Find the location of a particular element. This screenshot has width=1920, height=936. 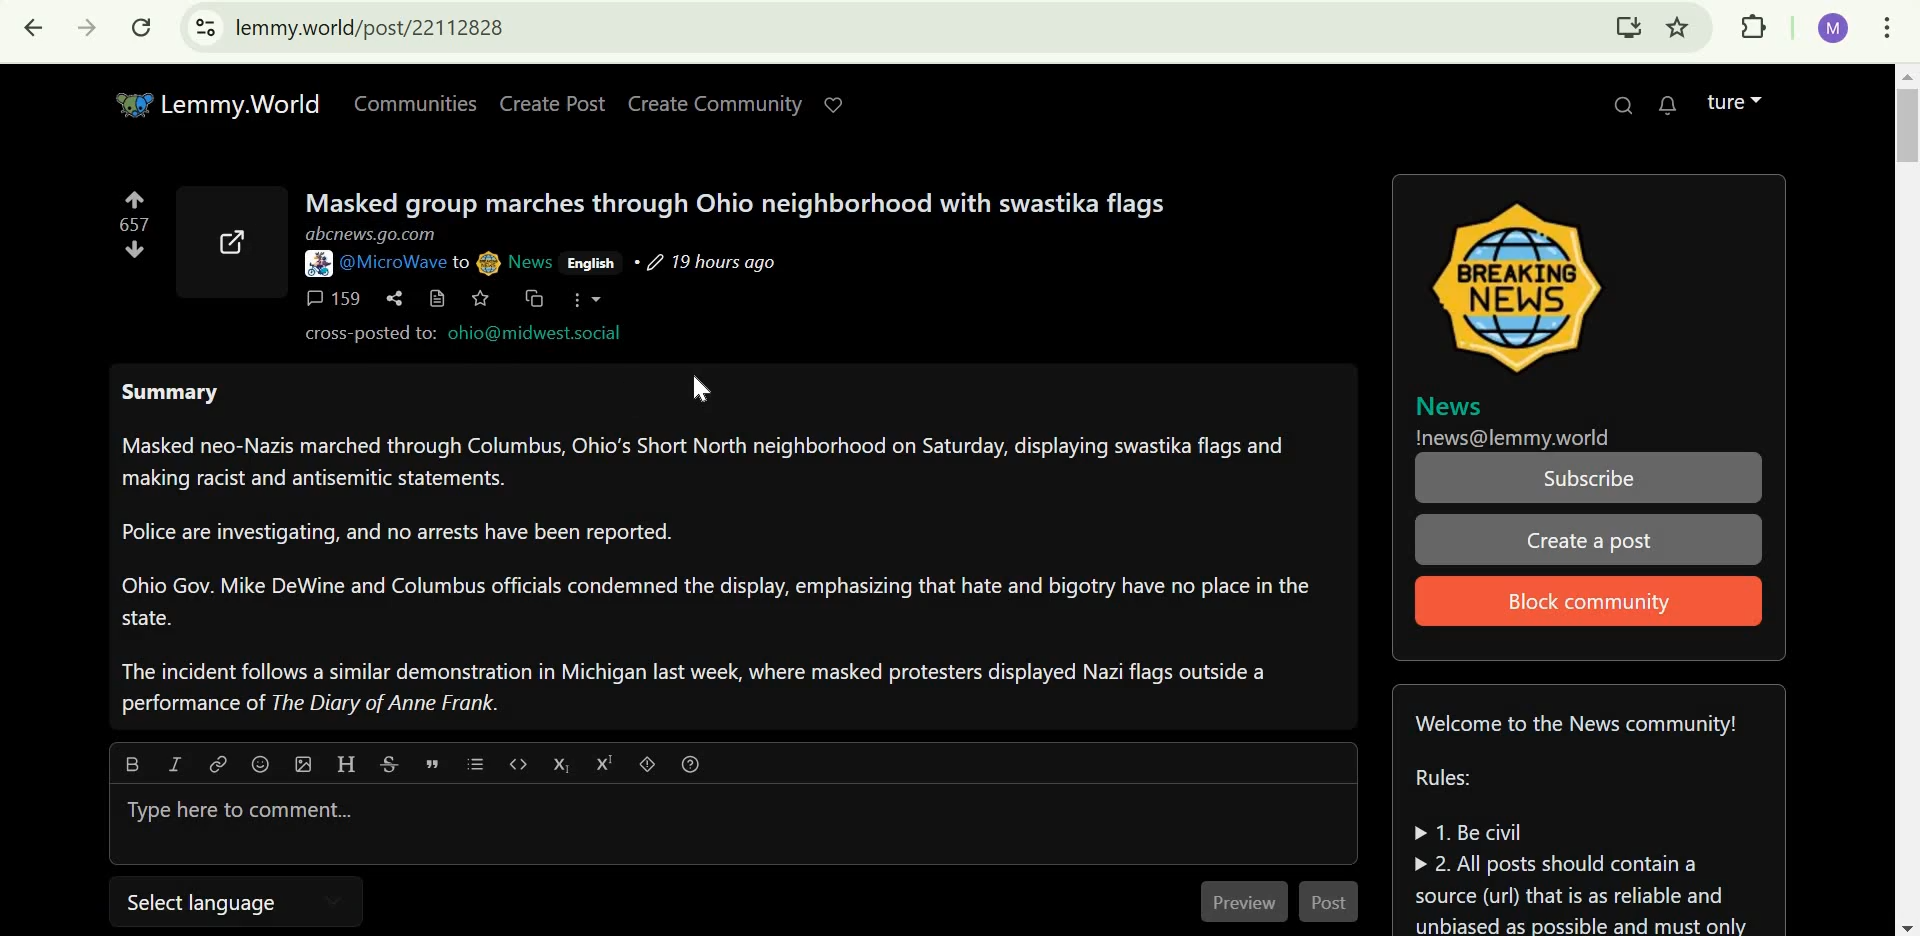

scrollbar is located at coordinates (1901, 500).